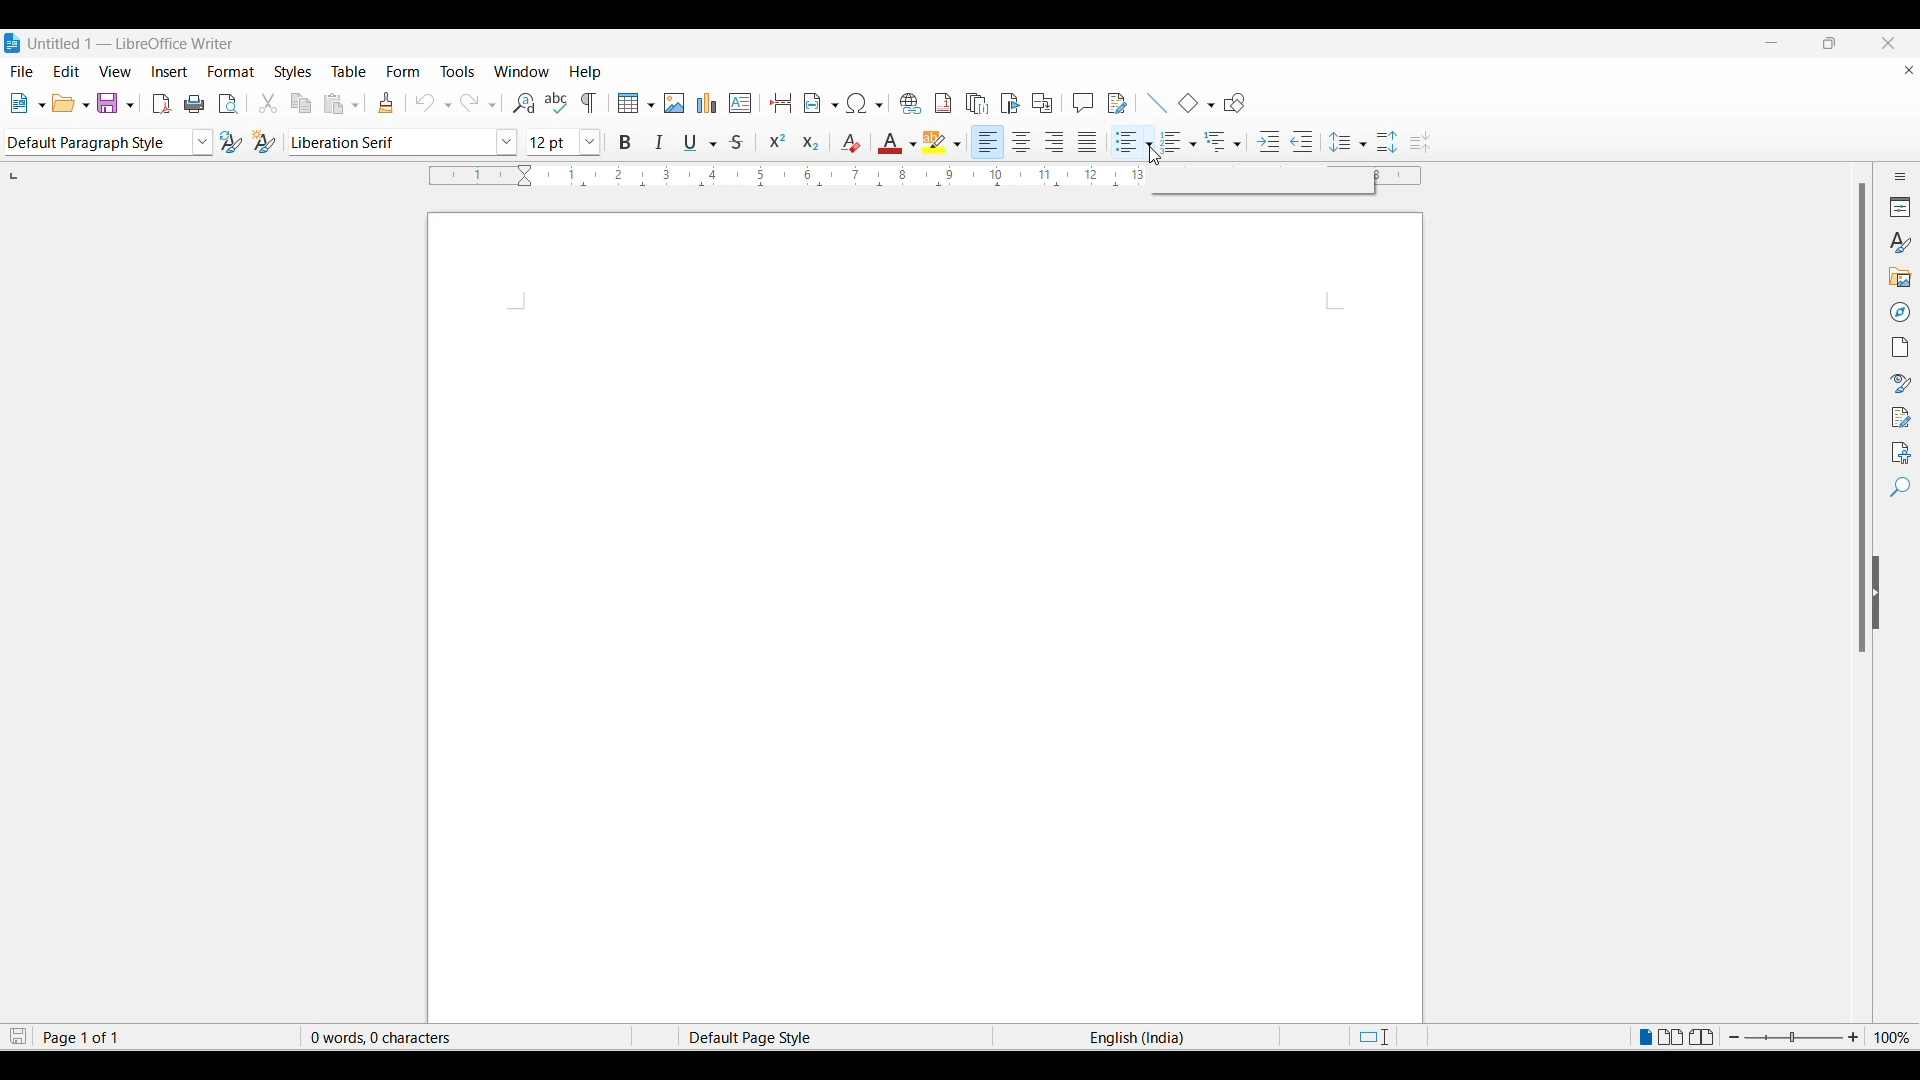 This screenshot has height=1080, width=1920. Describe the element at coordinates (301, 103) in the screenshot. I see `copy` at that location.